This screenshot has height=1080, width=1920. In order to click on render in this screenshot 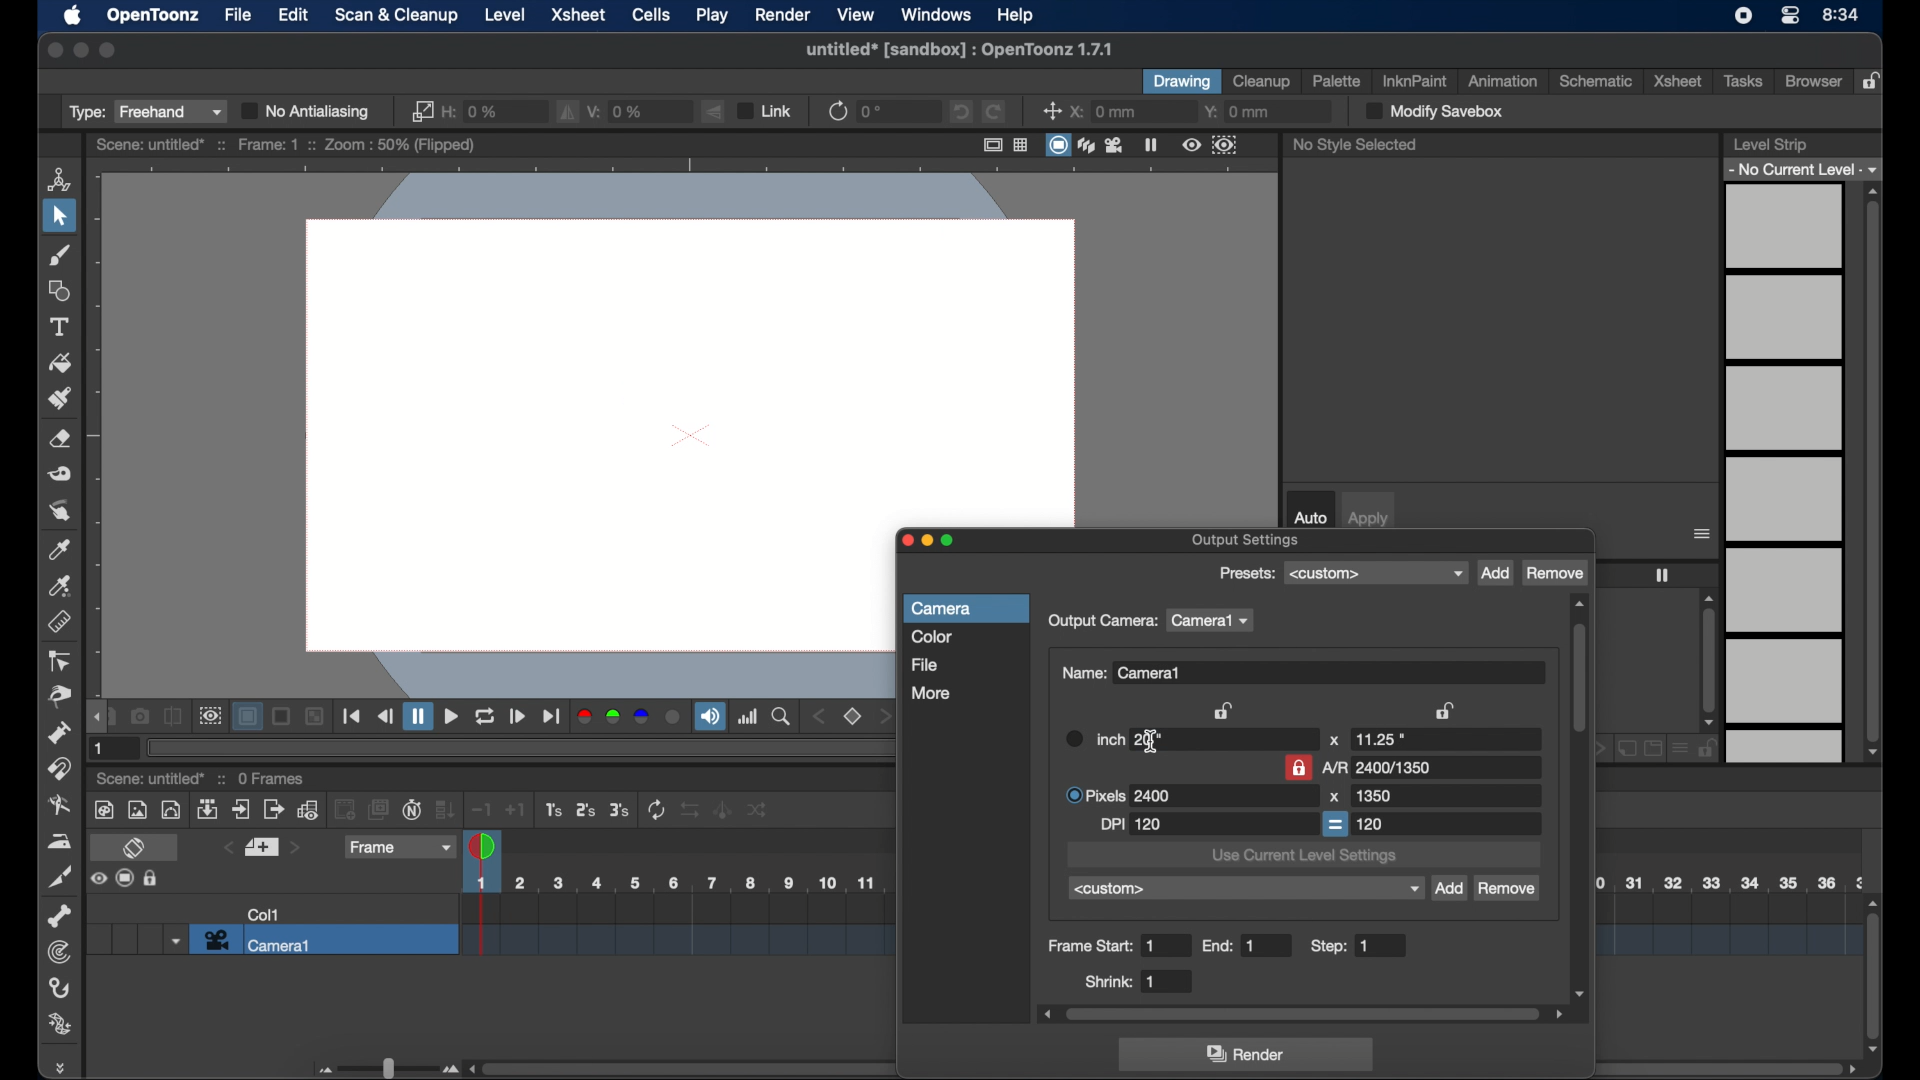, I will do `click(1249, 1055)`.